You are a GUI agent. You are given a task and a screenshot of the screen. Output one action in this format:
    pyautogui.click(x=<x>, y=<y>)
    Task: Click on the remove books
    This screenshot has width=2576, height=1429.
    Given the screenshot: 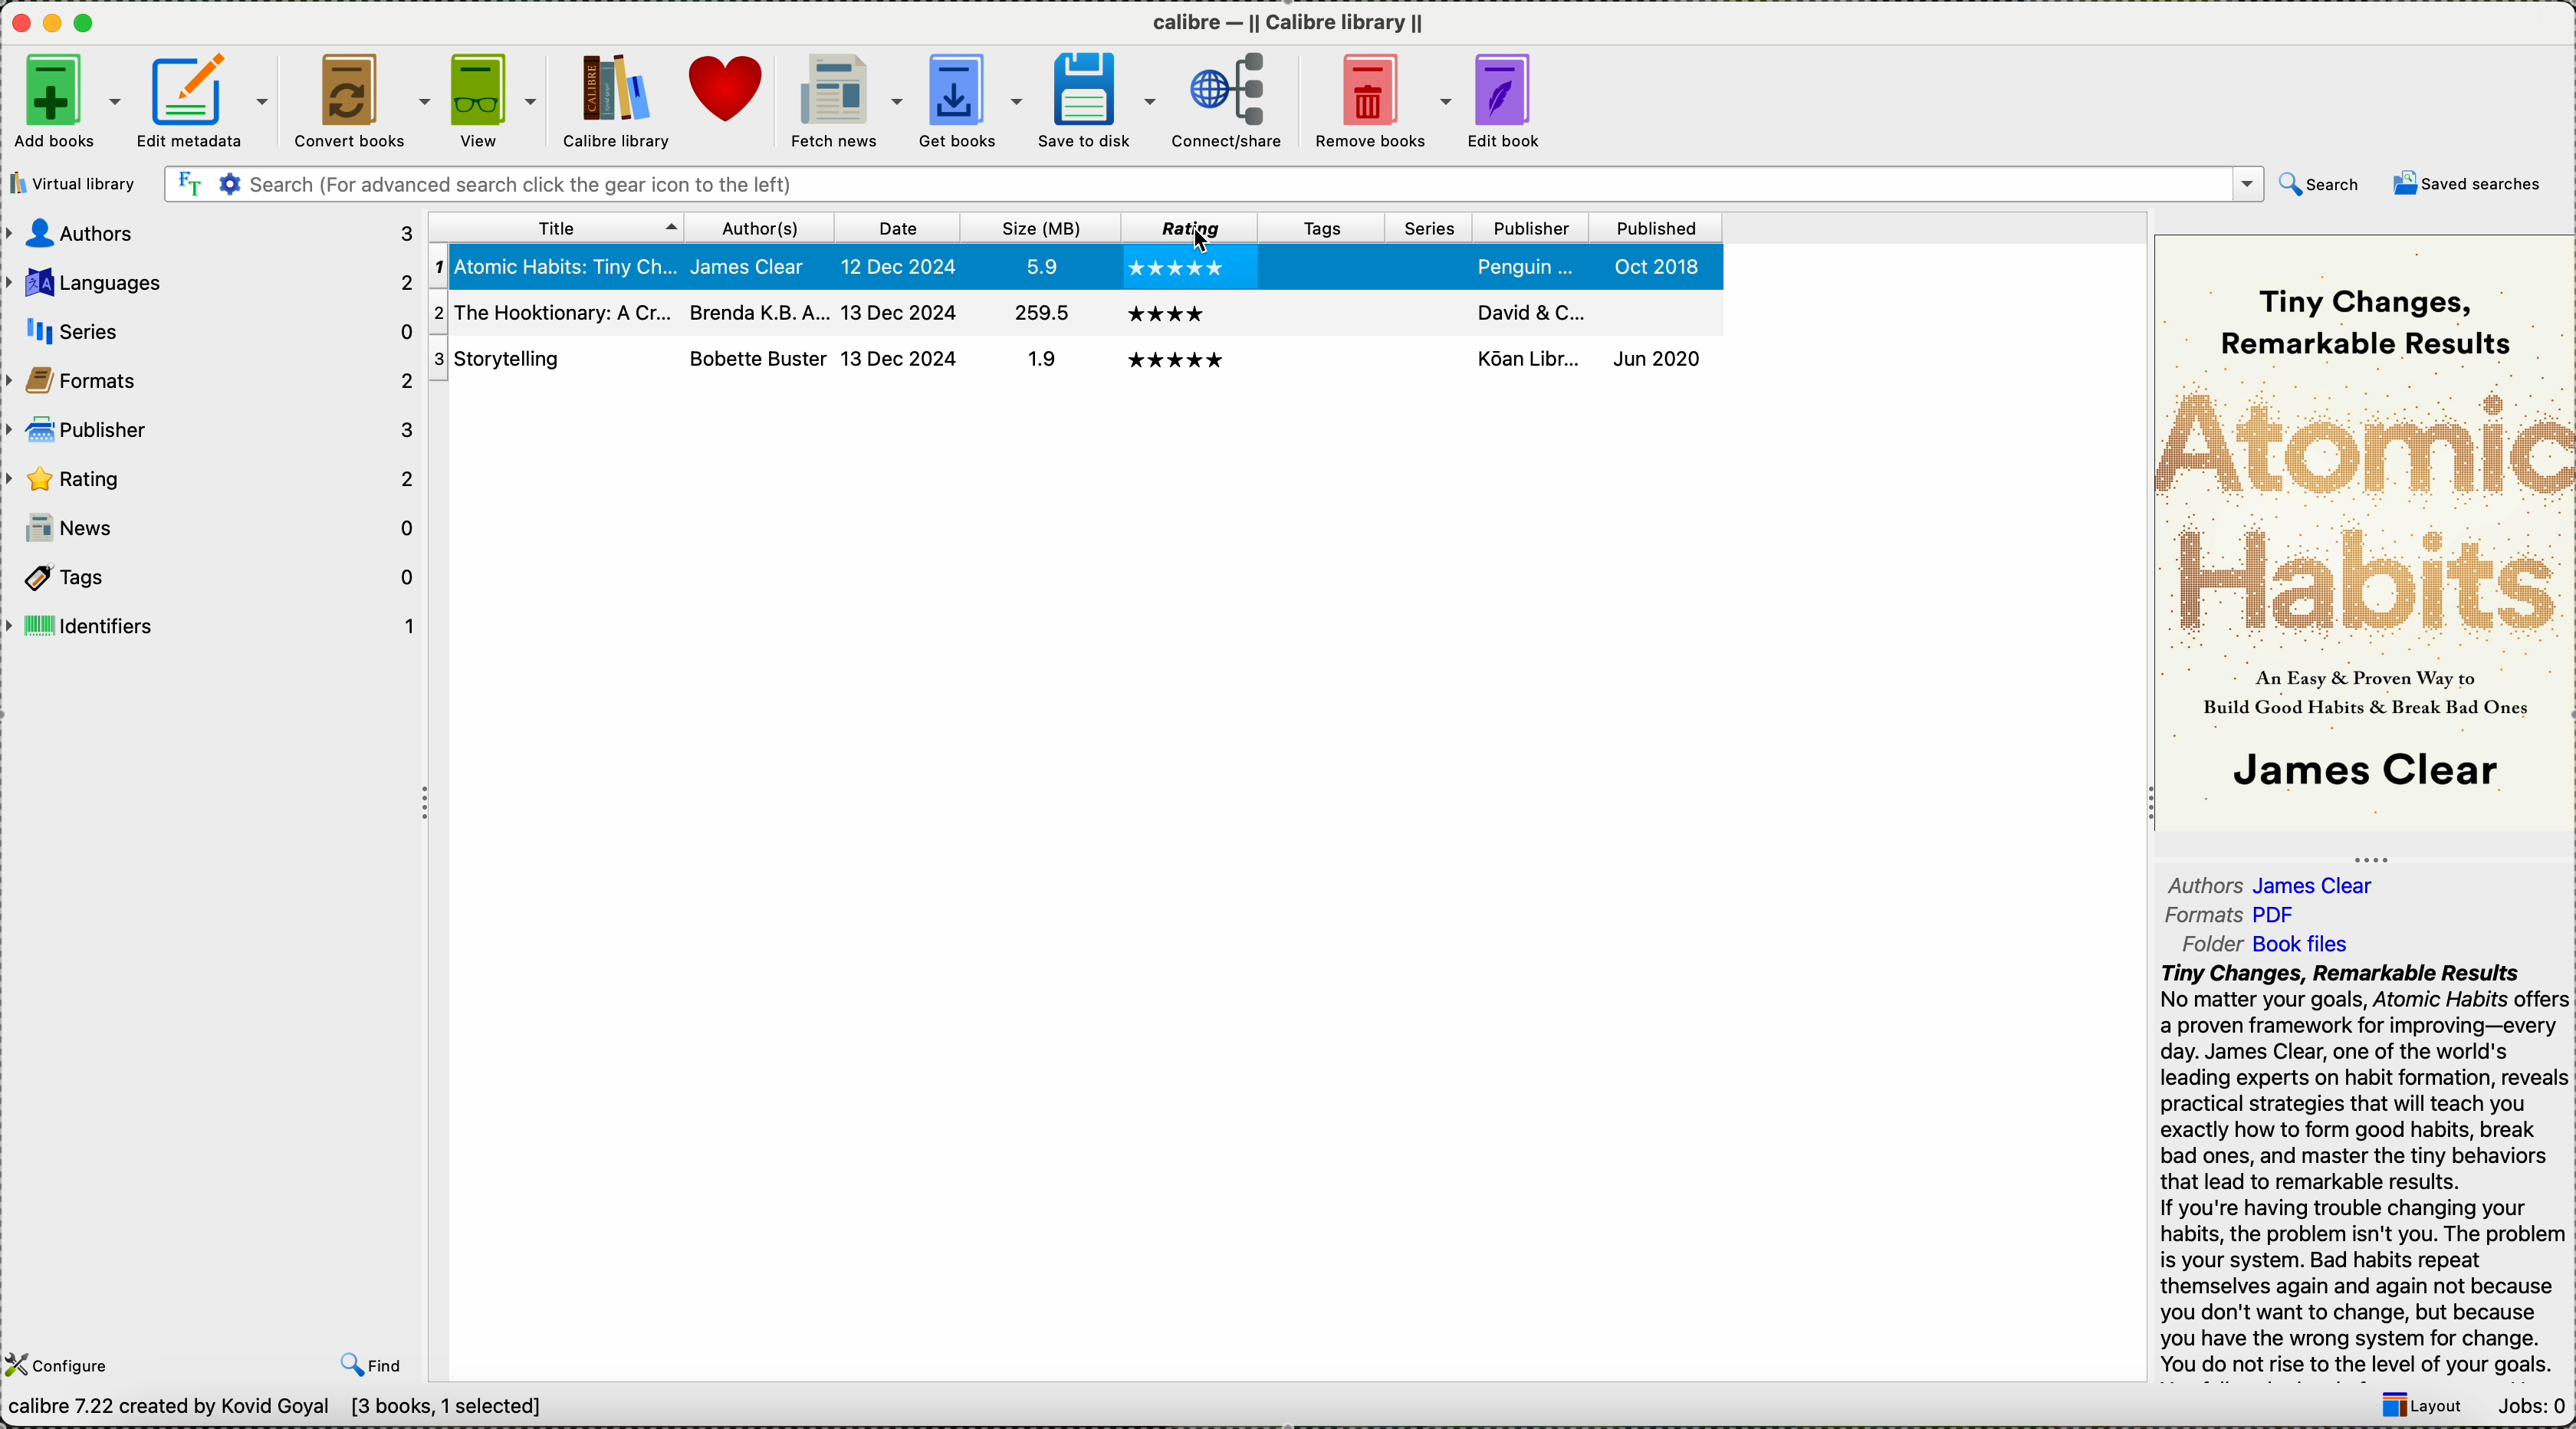 What is the action you would take?
    pyautogui.click(x=1381, y=101)
    